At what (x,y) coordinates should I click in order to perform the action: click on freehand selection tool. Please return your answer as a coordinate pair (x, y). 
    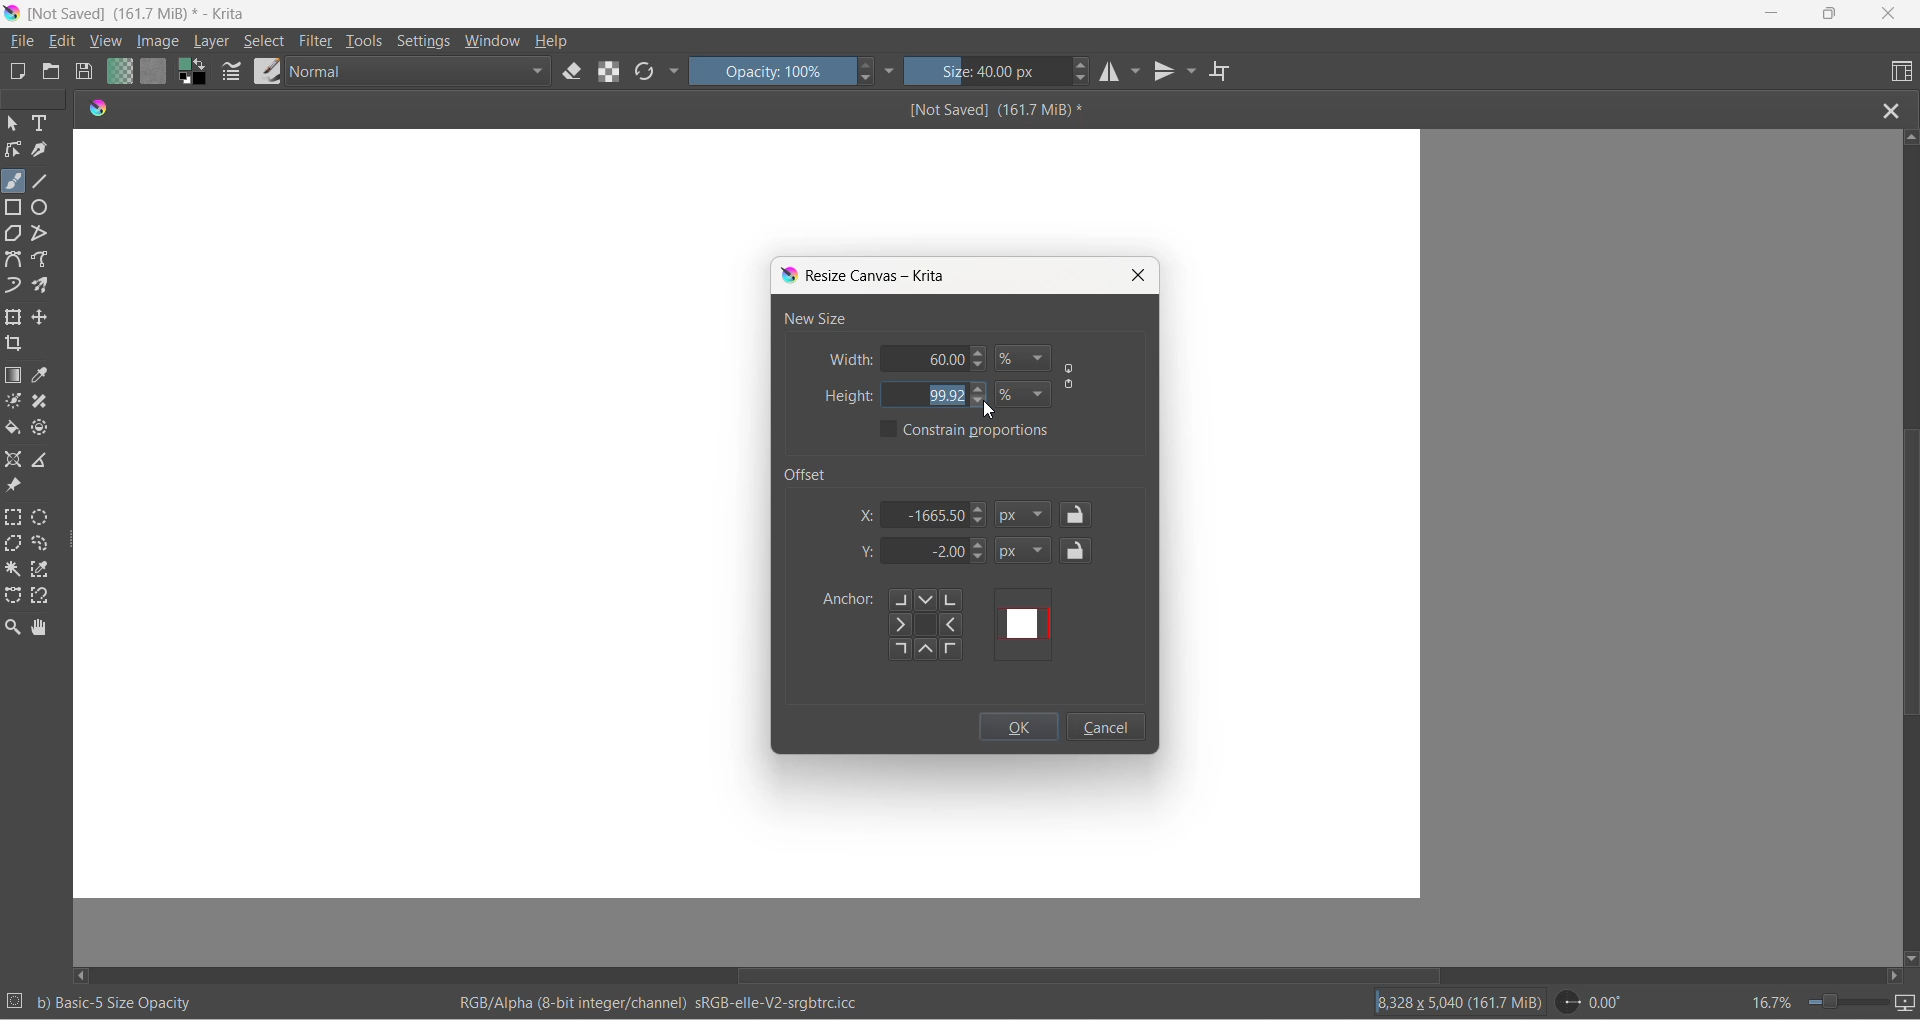
    Looking at the image, I should click on (44, 545).